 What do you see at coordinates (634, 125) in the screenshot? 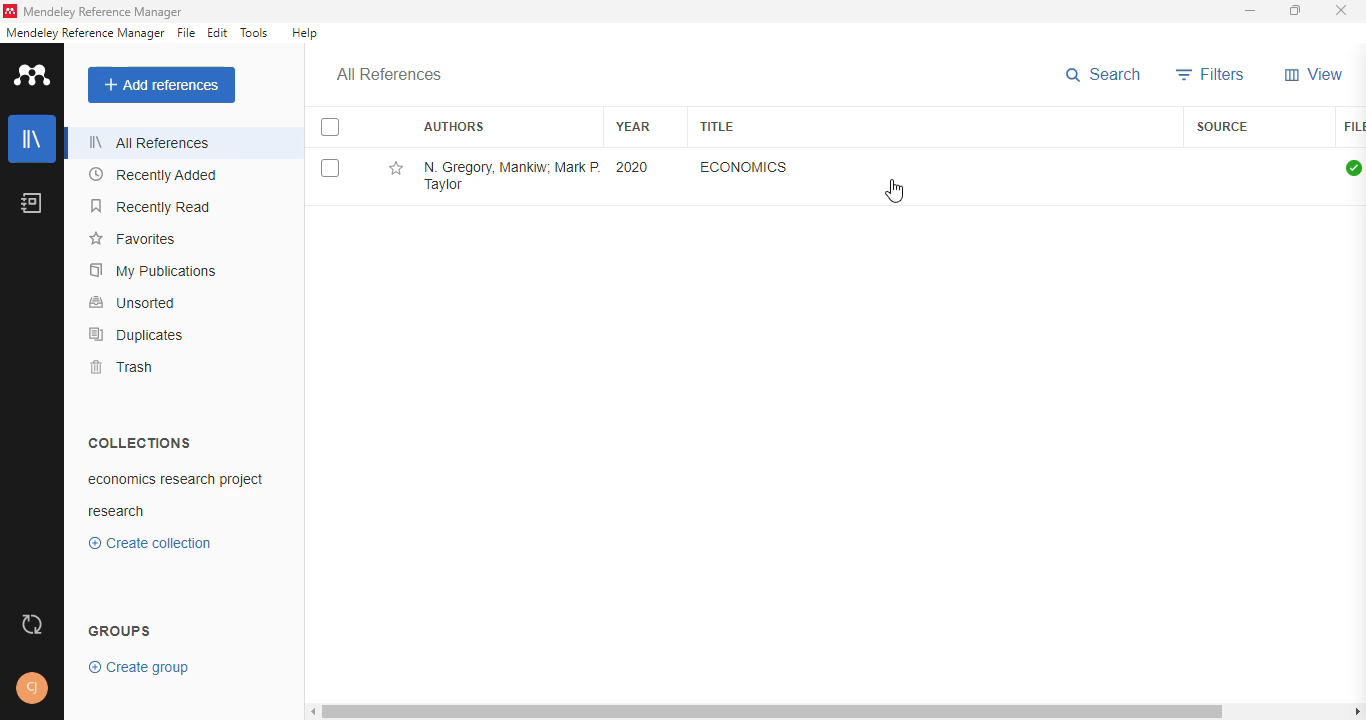
I see `year` at bounding box center [634, 125].